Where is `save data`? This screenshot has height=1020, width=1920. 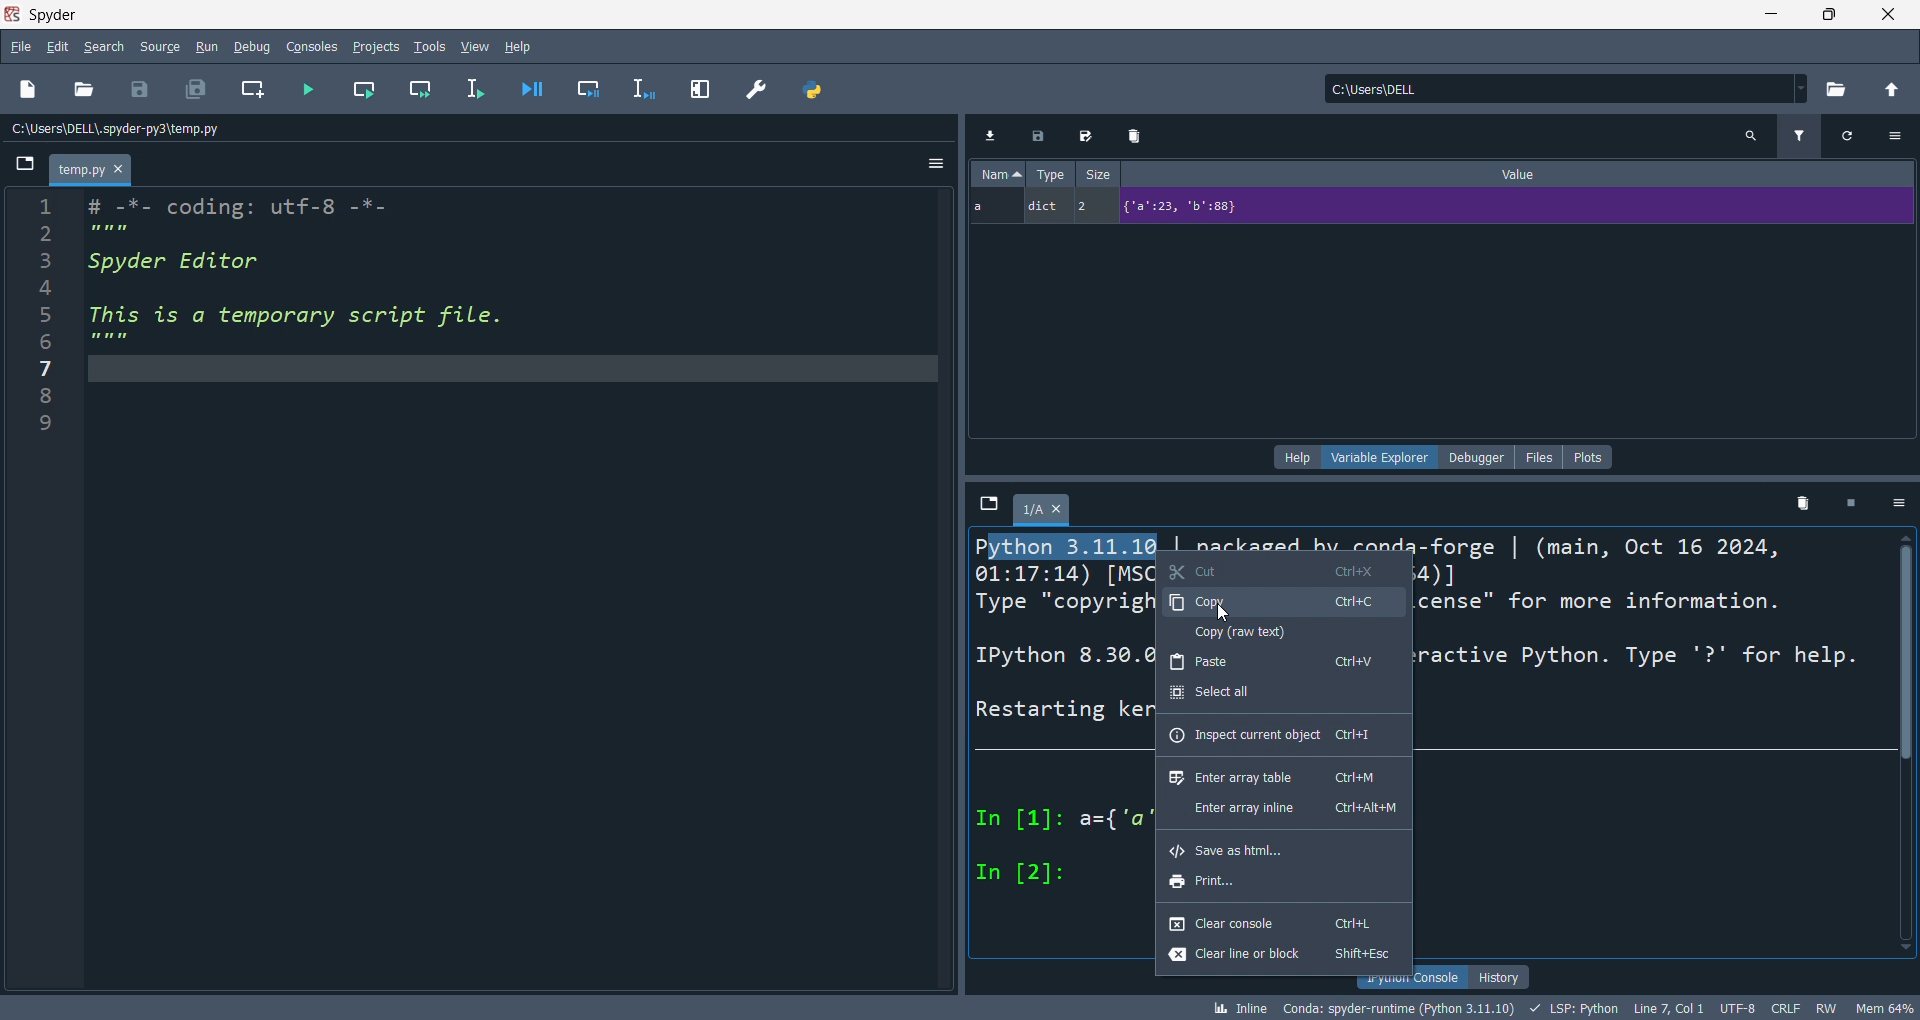 save data is located at coordinates (1041, 134).